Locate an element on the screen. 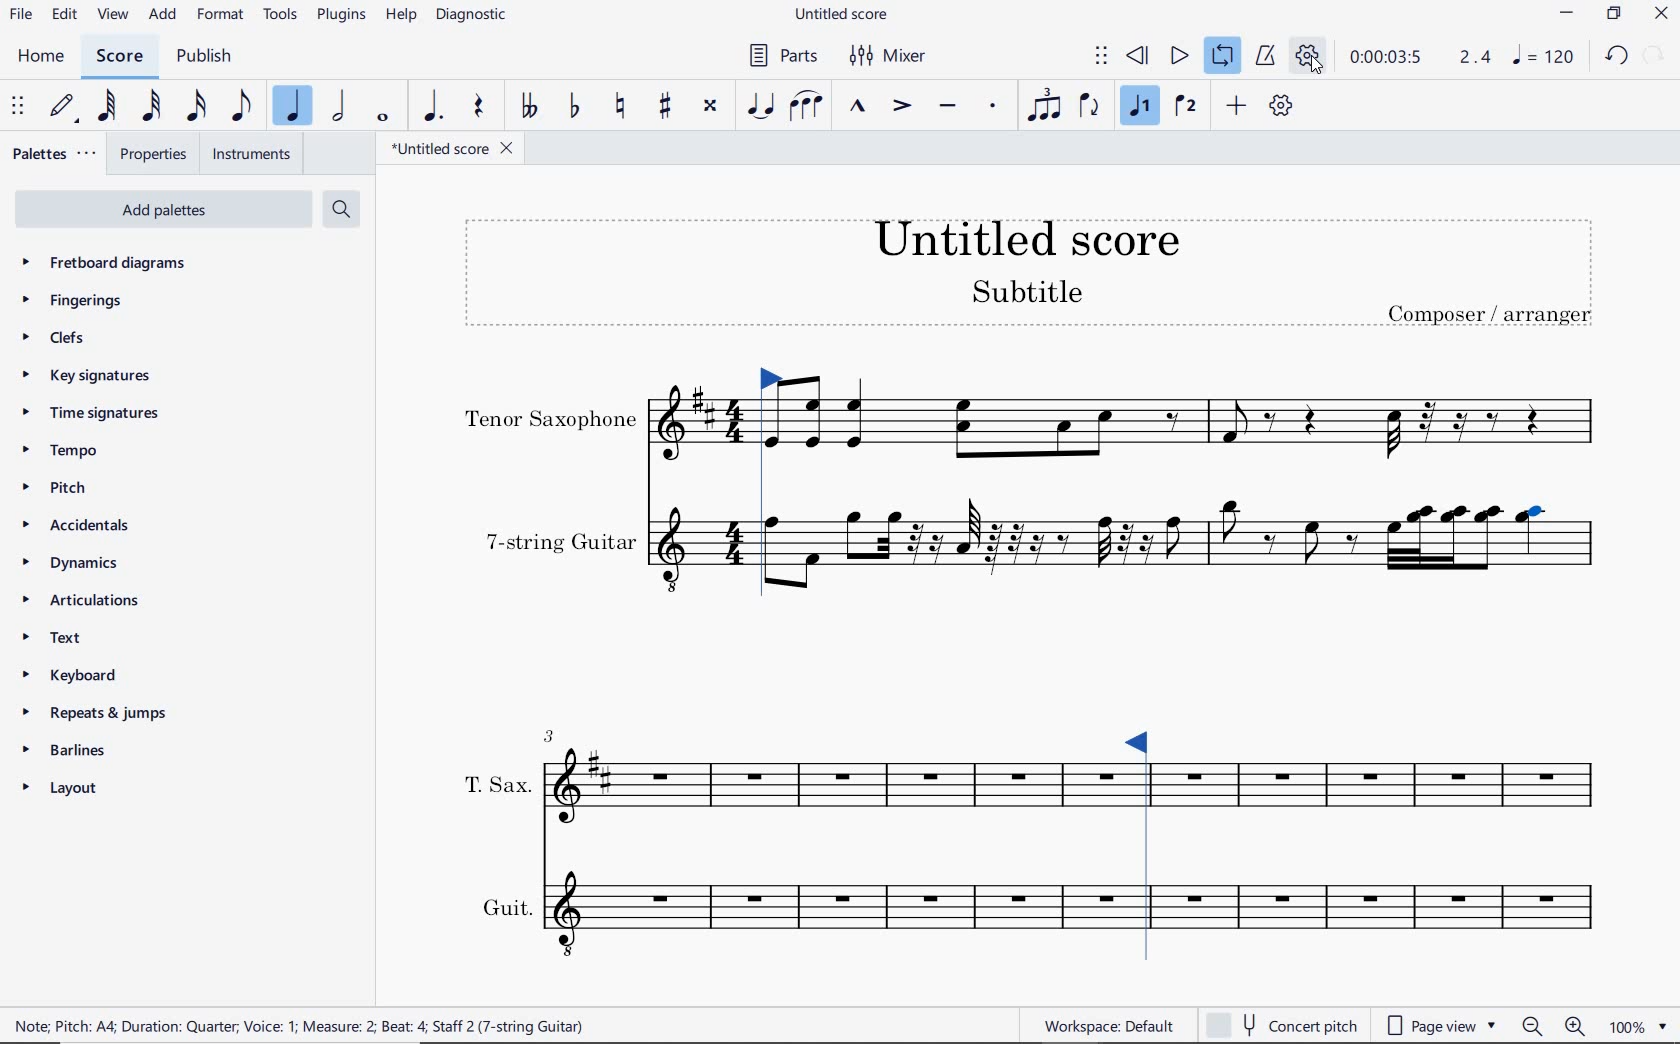  REST is located at coordinates (476, 107).